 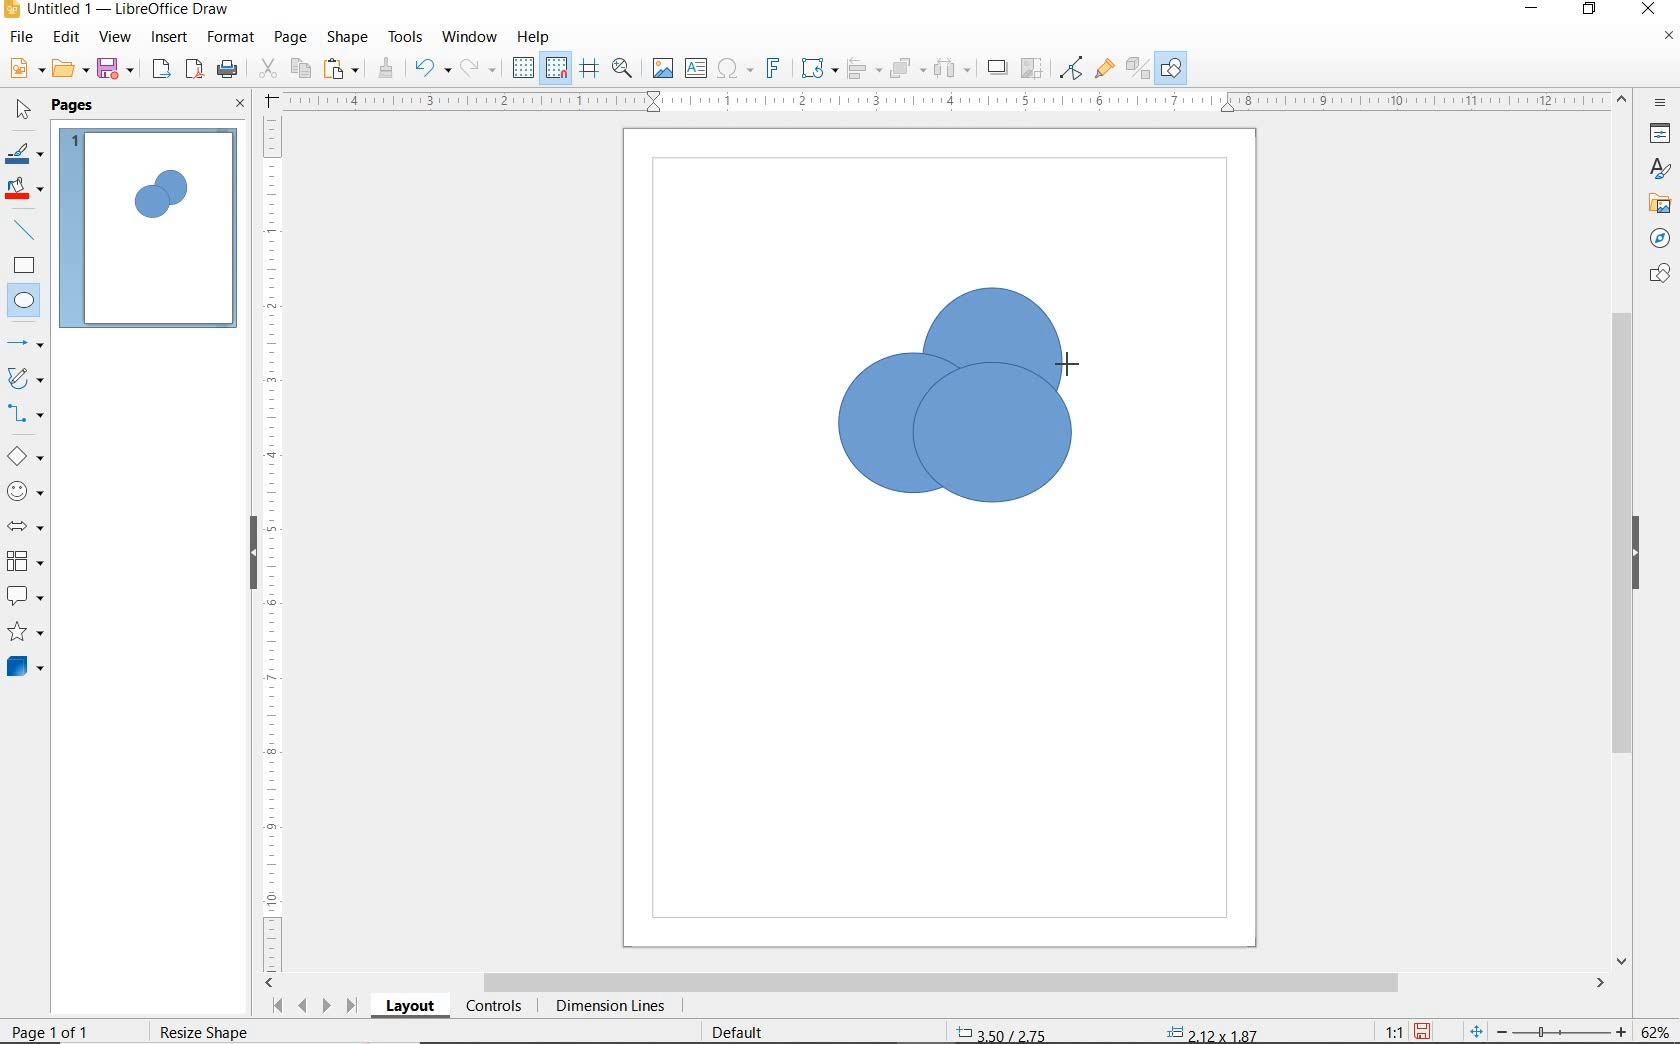 What do you see at coordinates (173, 190) in the screenshot?
I see `CIRCLE ADDED` at bounding box center [173, 190].